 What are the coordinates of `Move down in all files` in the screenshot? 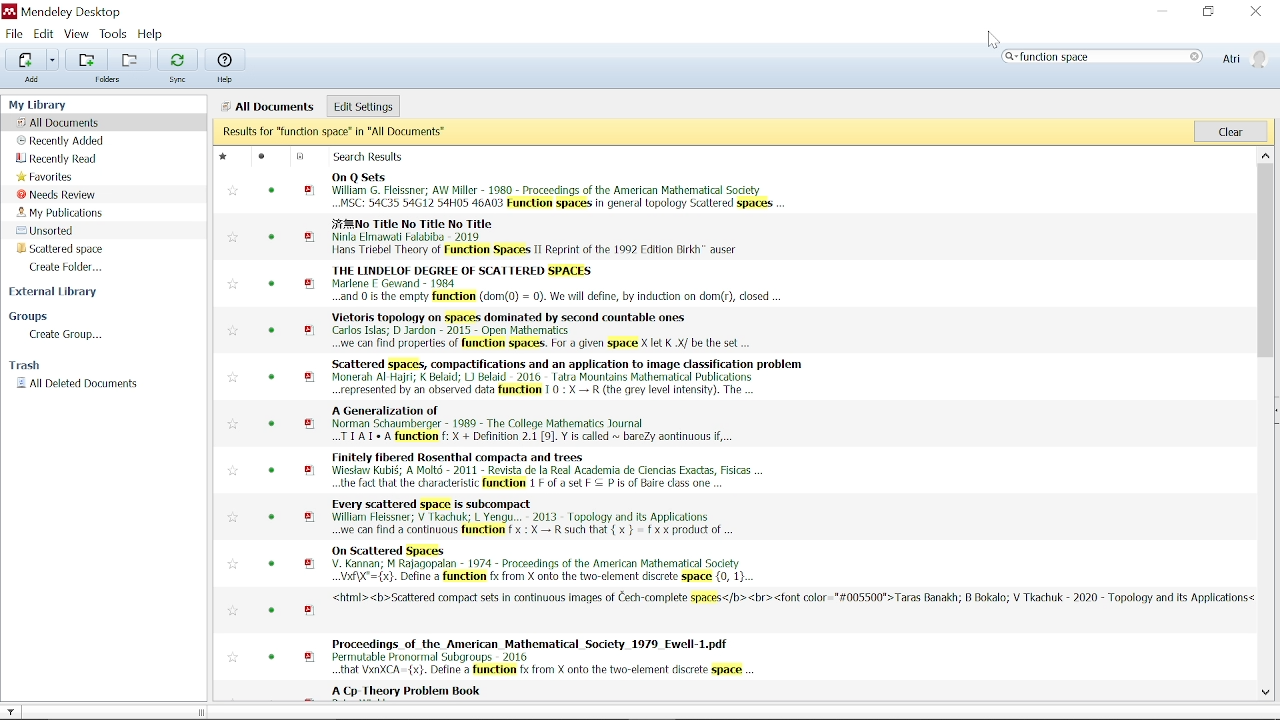 It's located at (1266, 693).